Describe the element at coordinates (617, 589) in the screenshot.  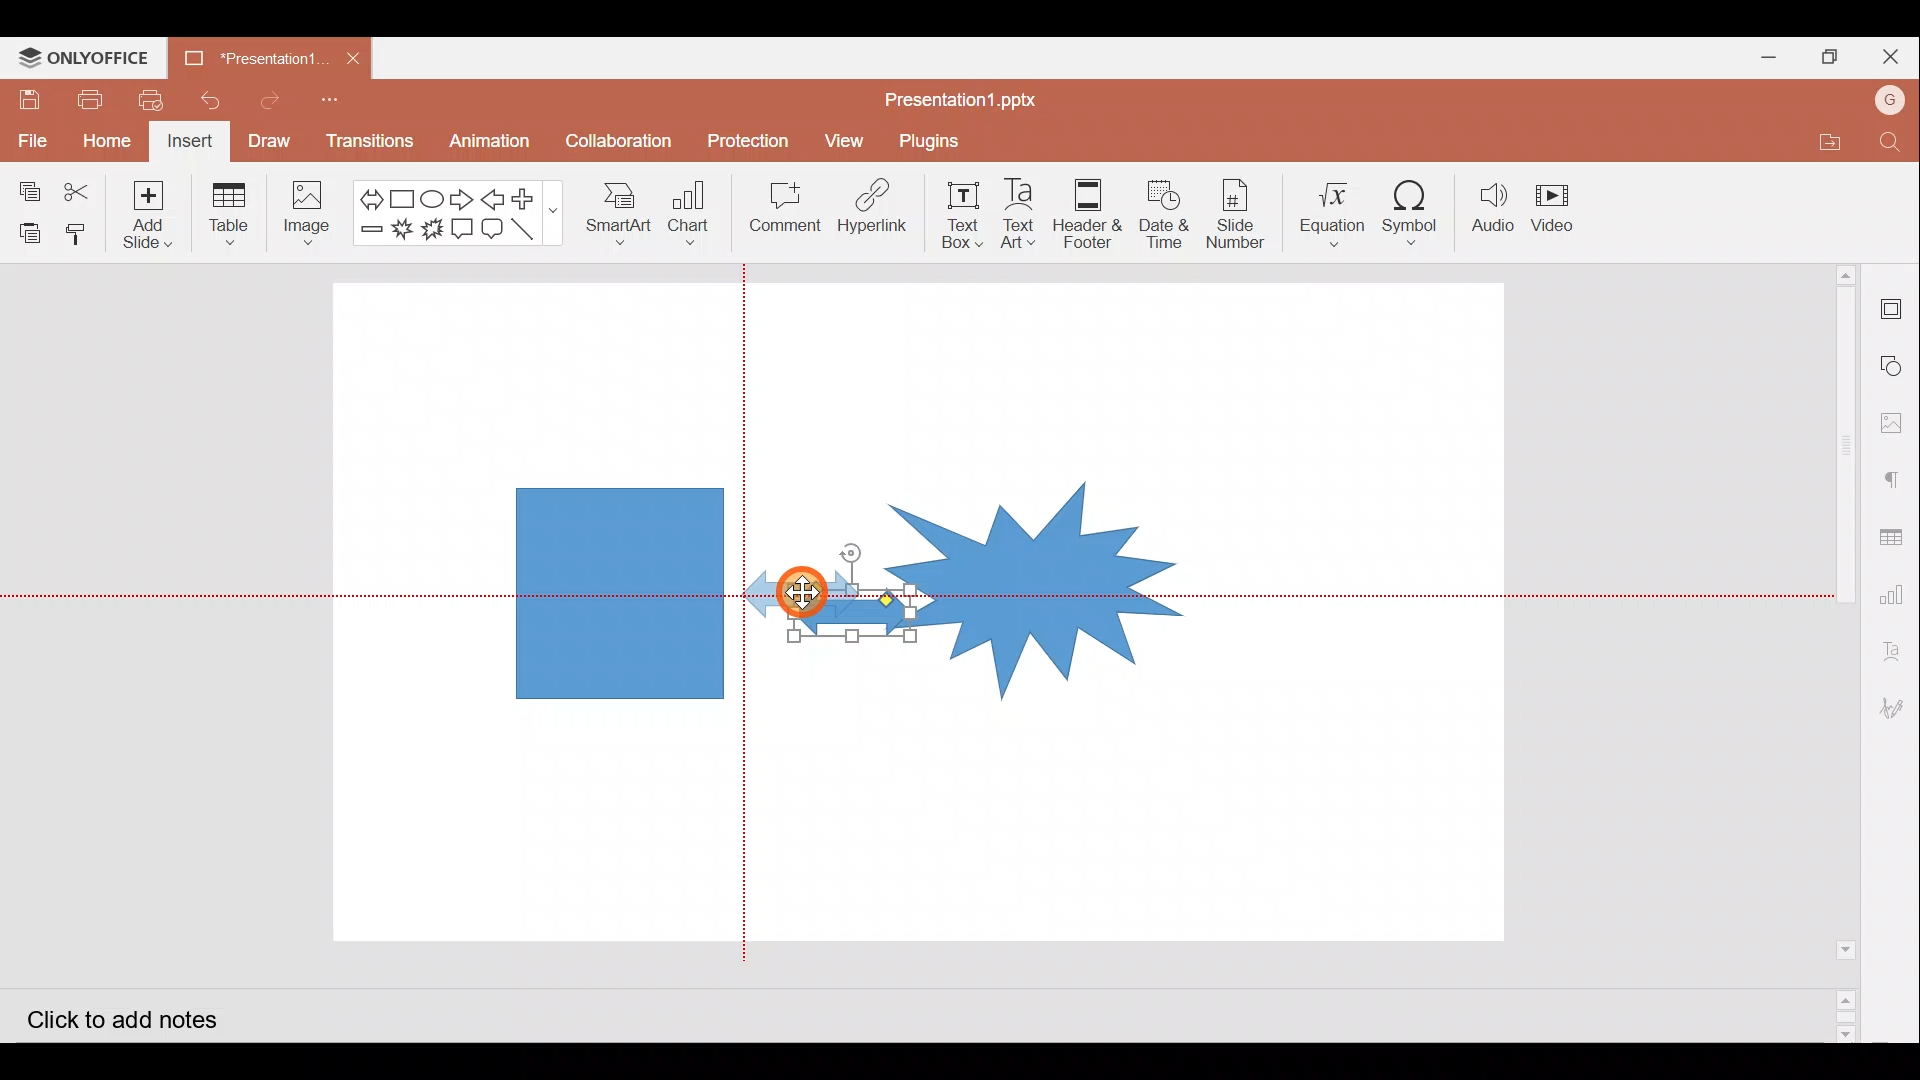
I see `Rectangle shape` at that location.